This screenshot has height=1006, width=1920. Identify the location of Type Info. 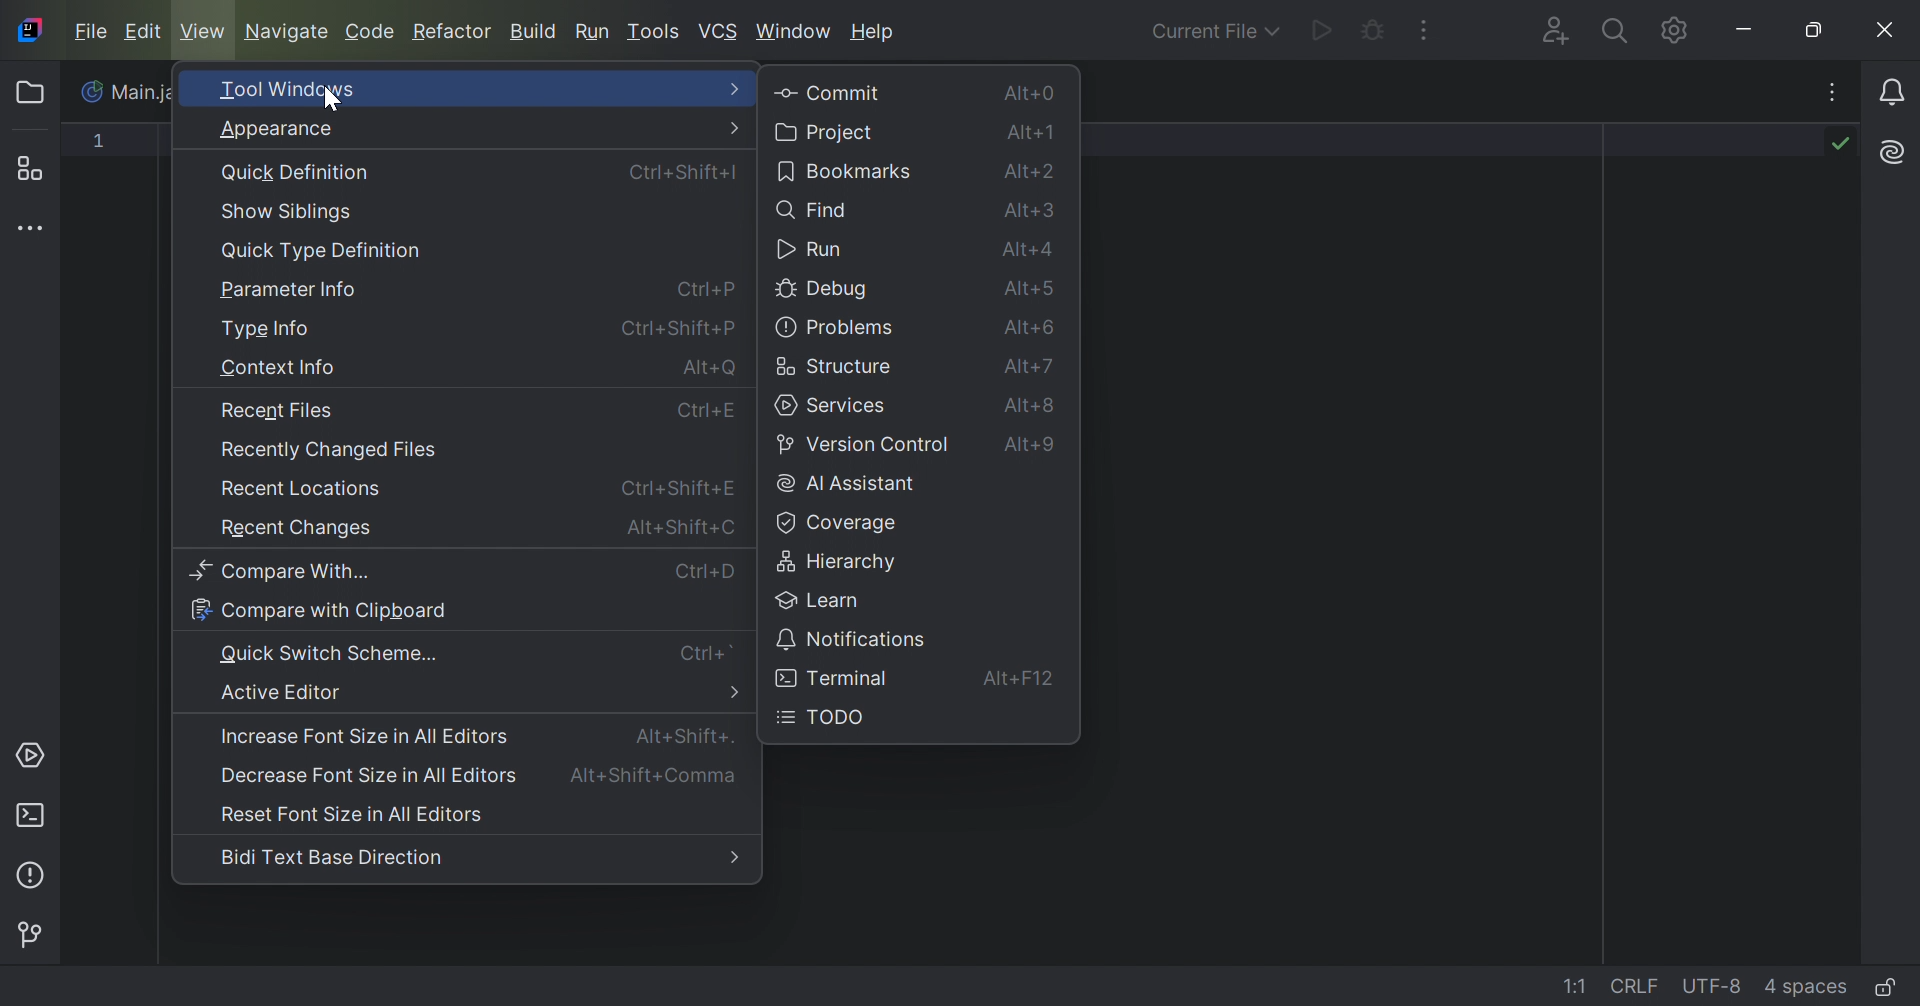
(265, 330).